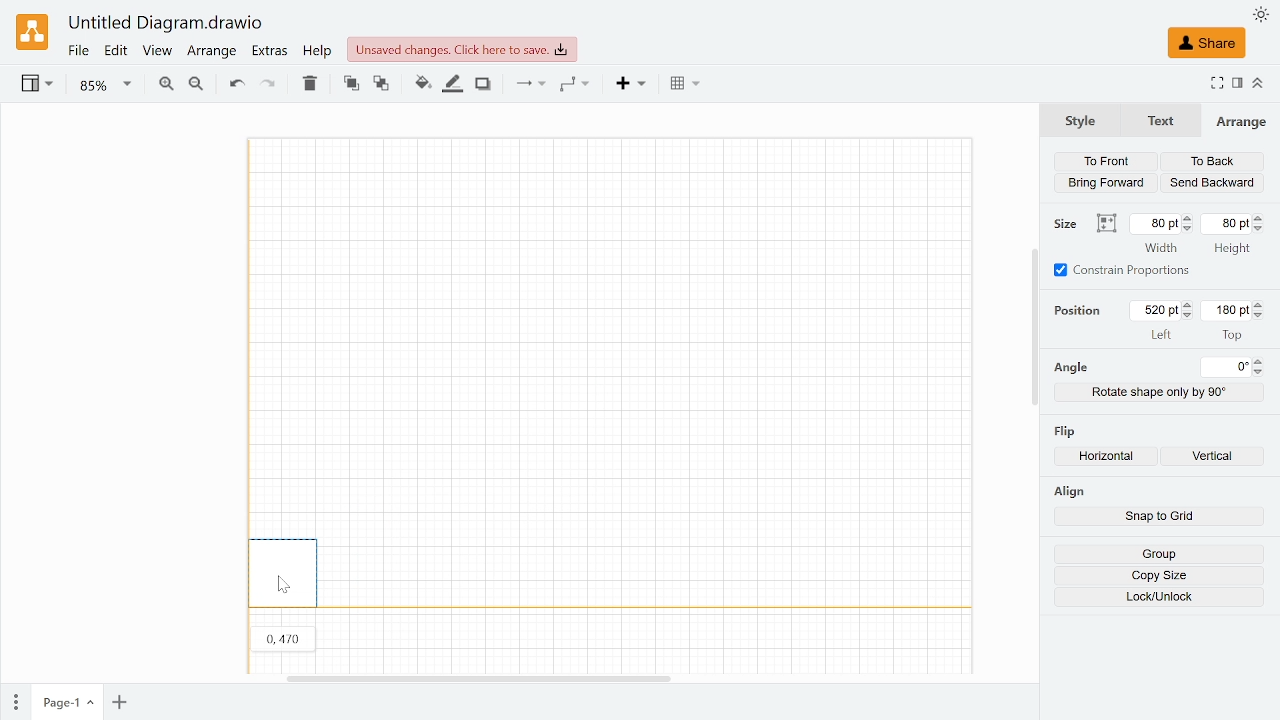 This screenshot has width=1280, height=720. What do you see at coordinates (382, 85) in the screenshot?
I see `To back` at bounding box center [382, 85].